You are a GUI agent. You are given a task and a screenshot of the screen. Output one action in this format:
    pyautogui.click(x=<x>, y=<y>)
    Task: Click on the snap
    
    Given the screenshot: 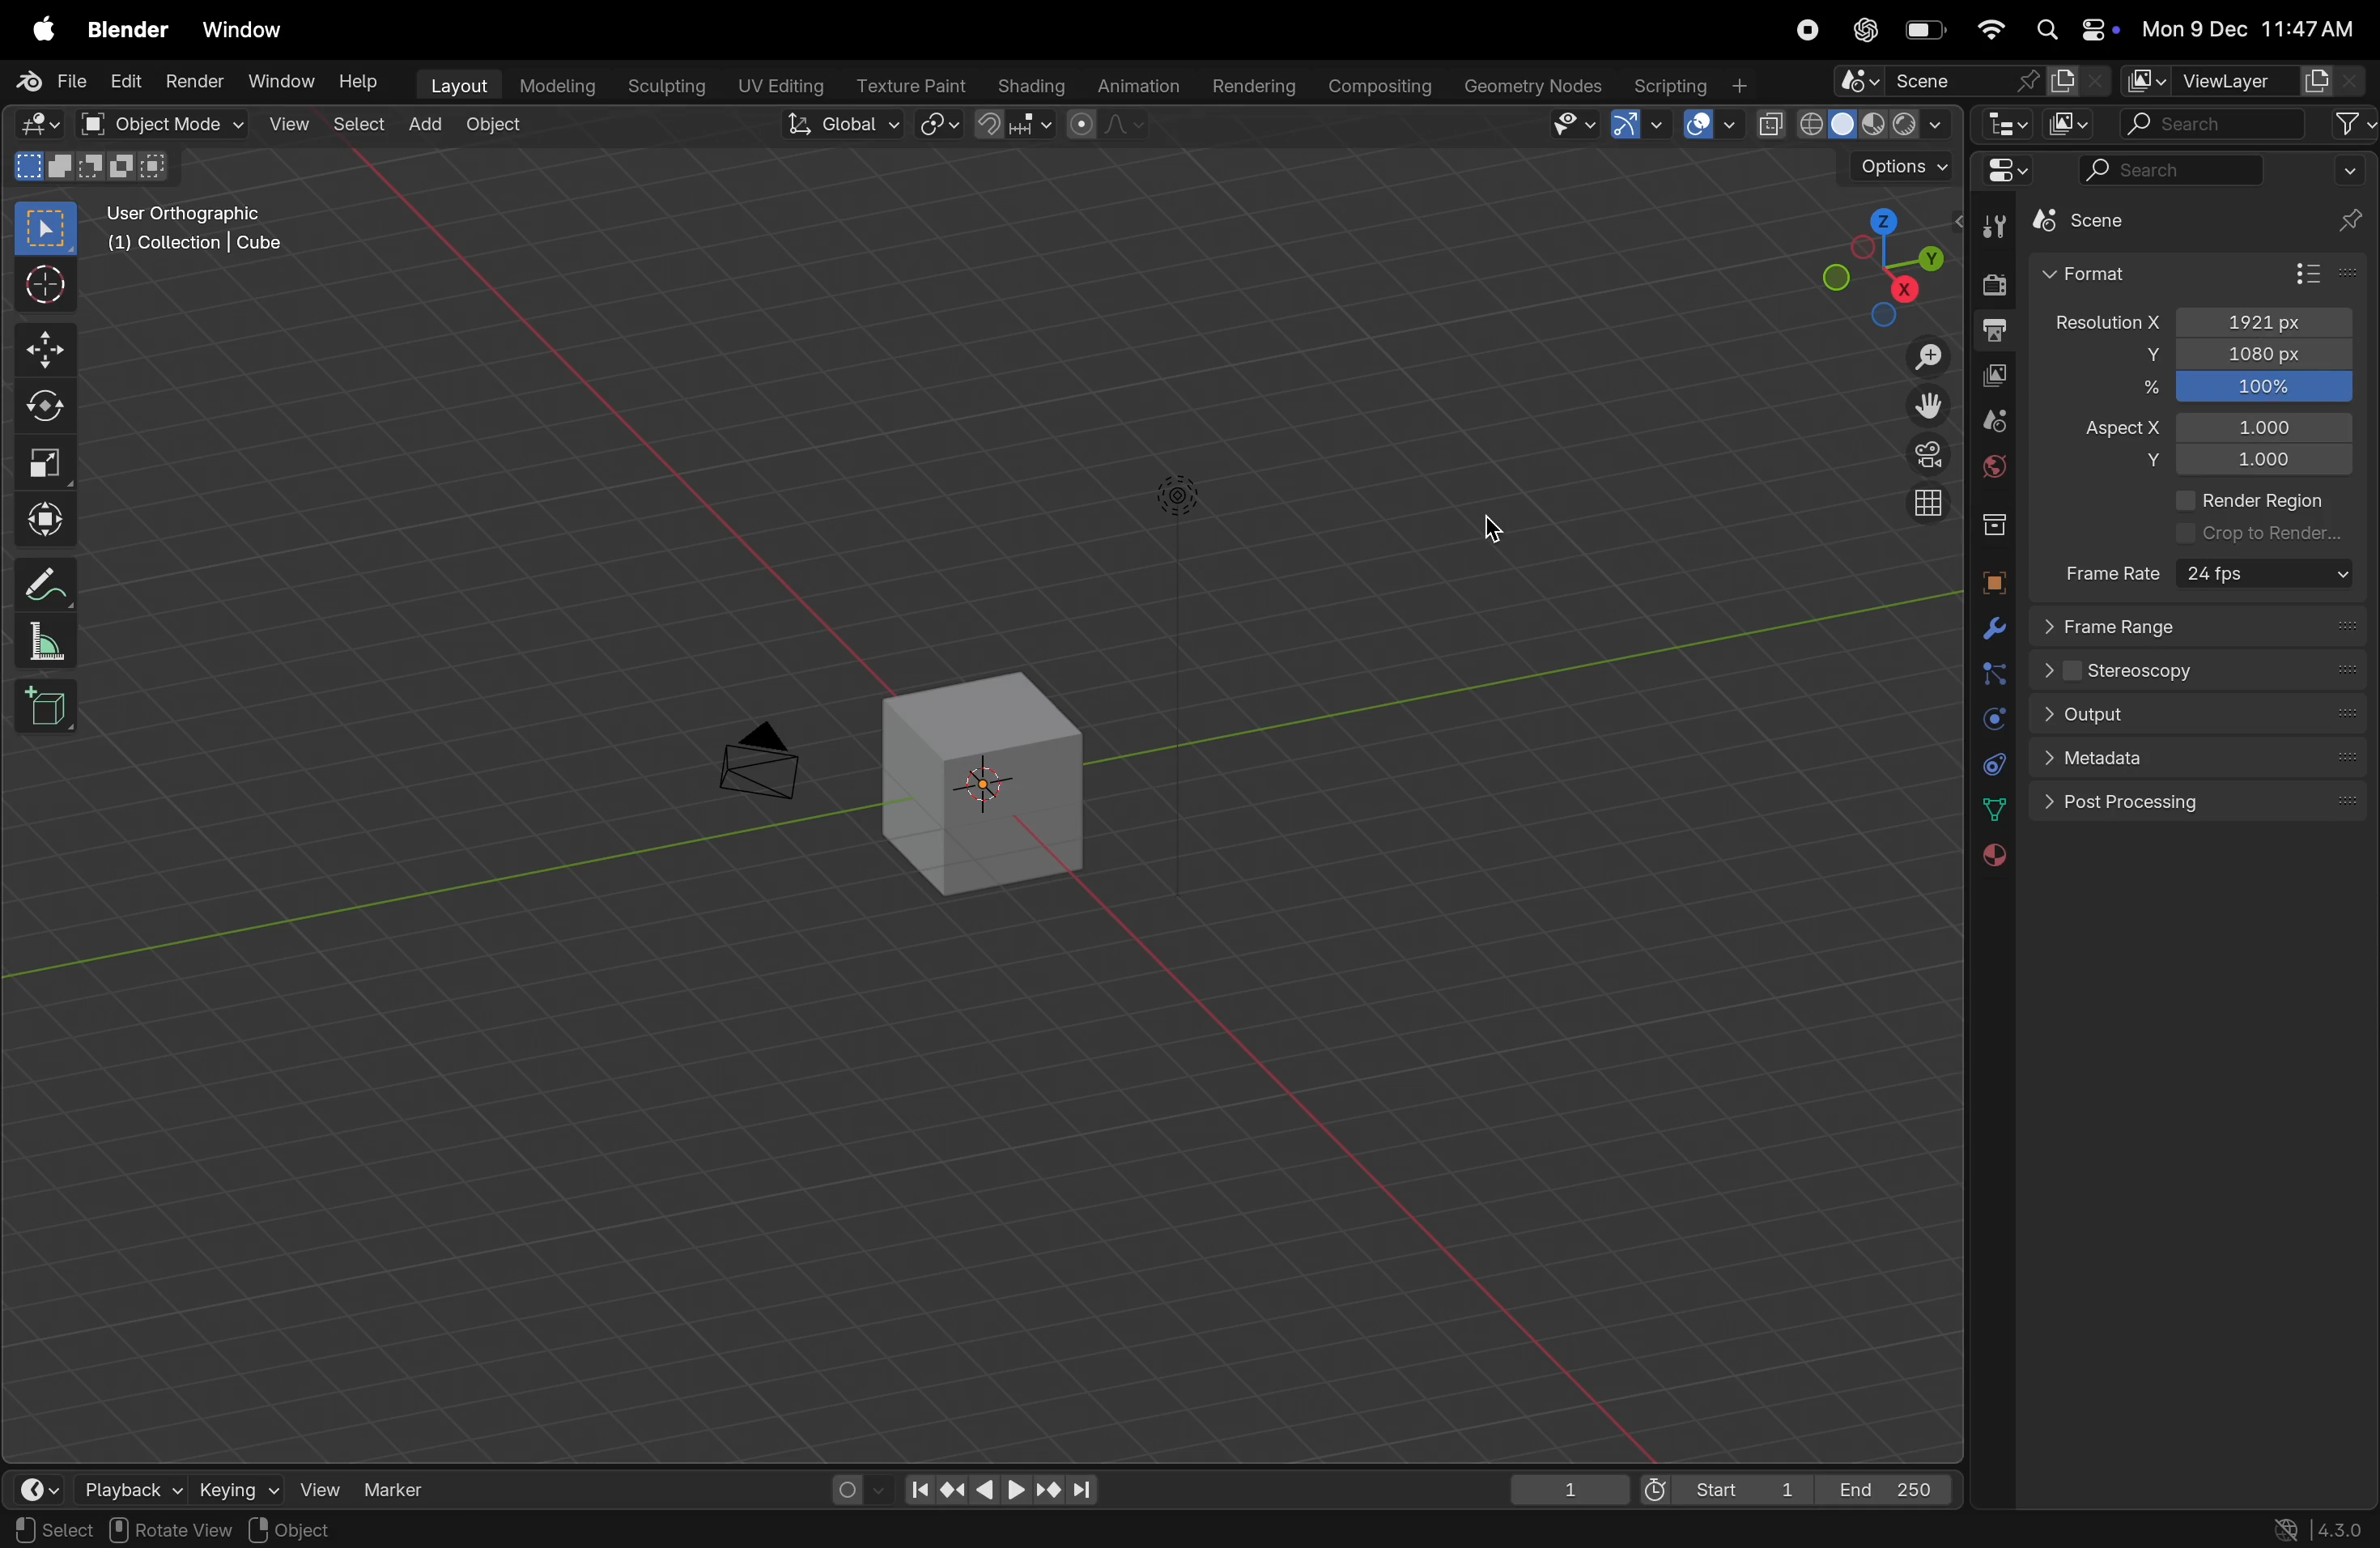 What is the action you would take?
    pyautogui.click(x=1013, y=127)
    